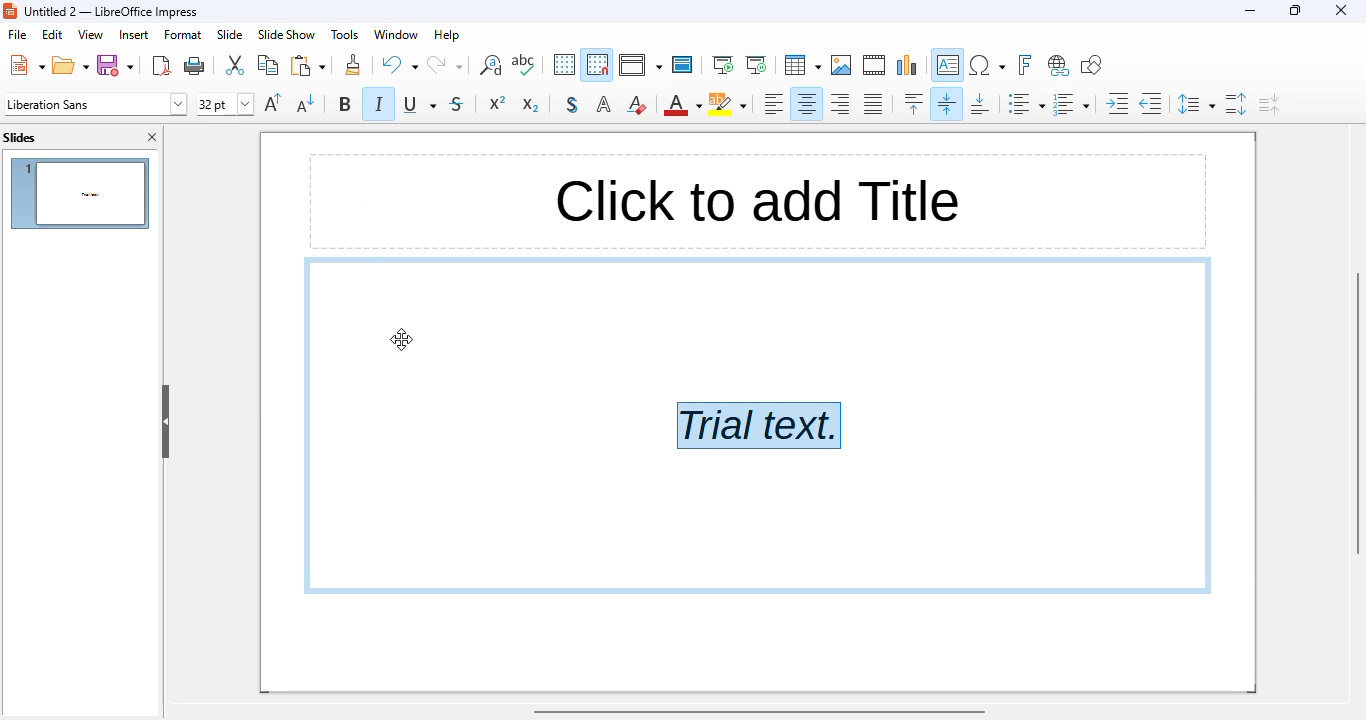 This screenshot has height=720, width=1366. Describe the element at coordinates (1196, 104) in the screenshot. I see `set line spacing` at that location.